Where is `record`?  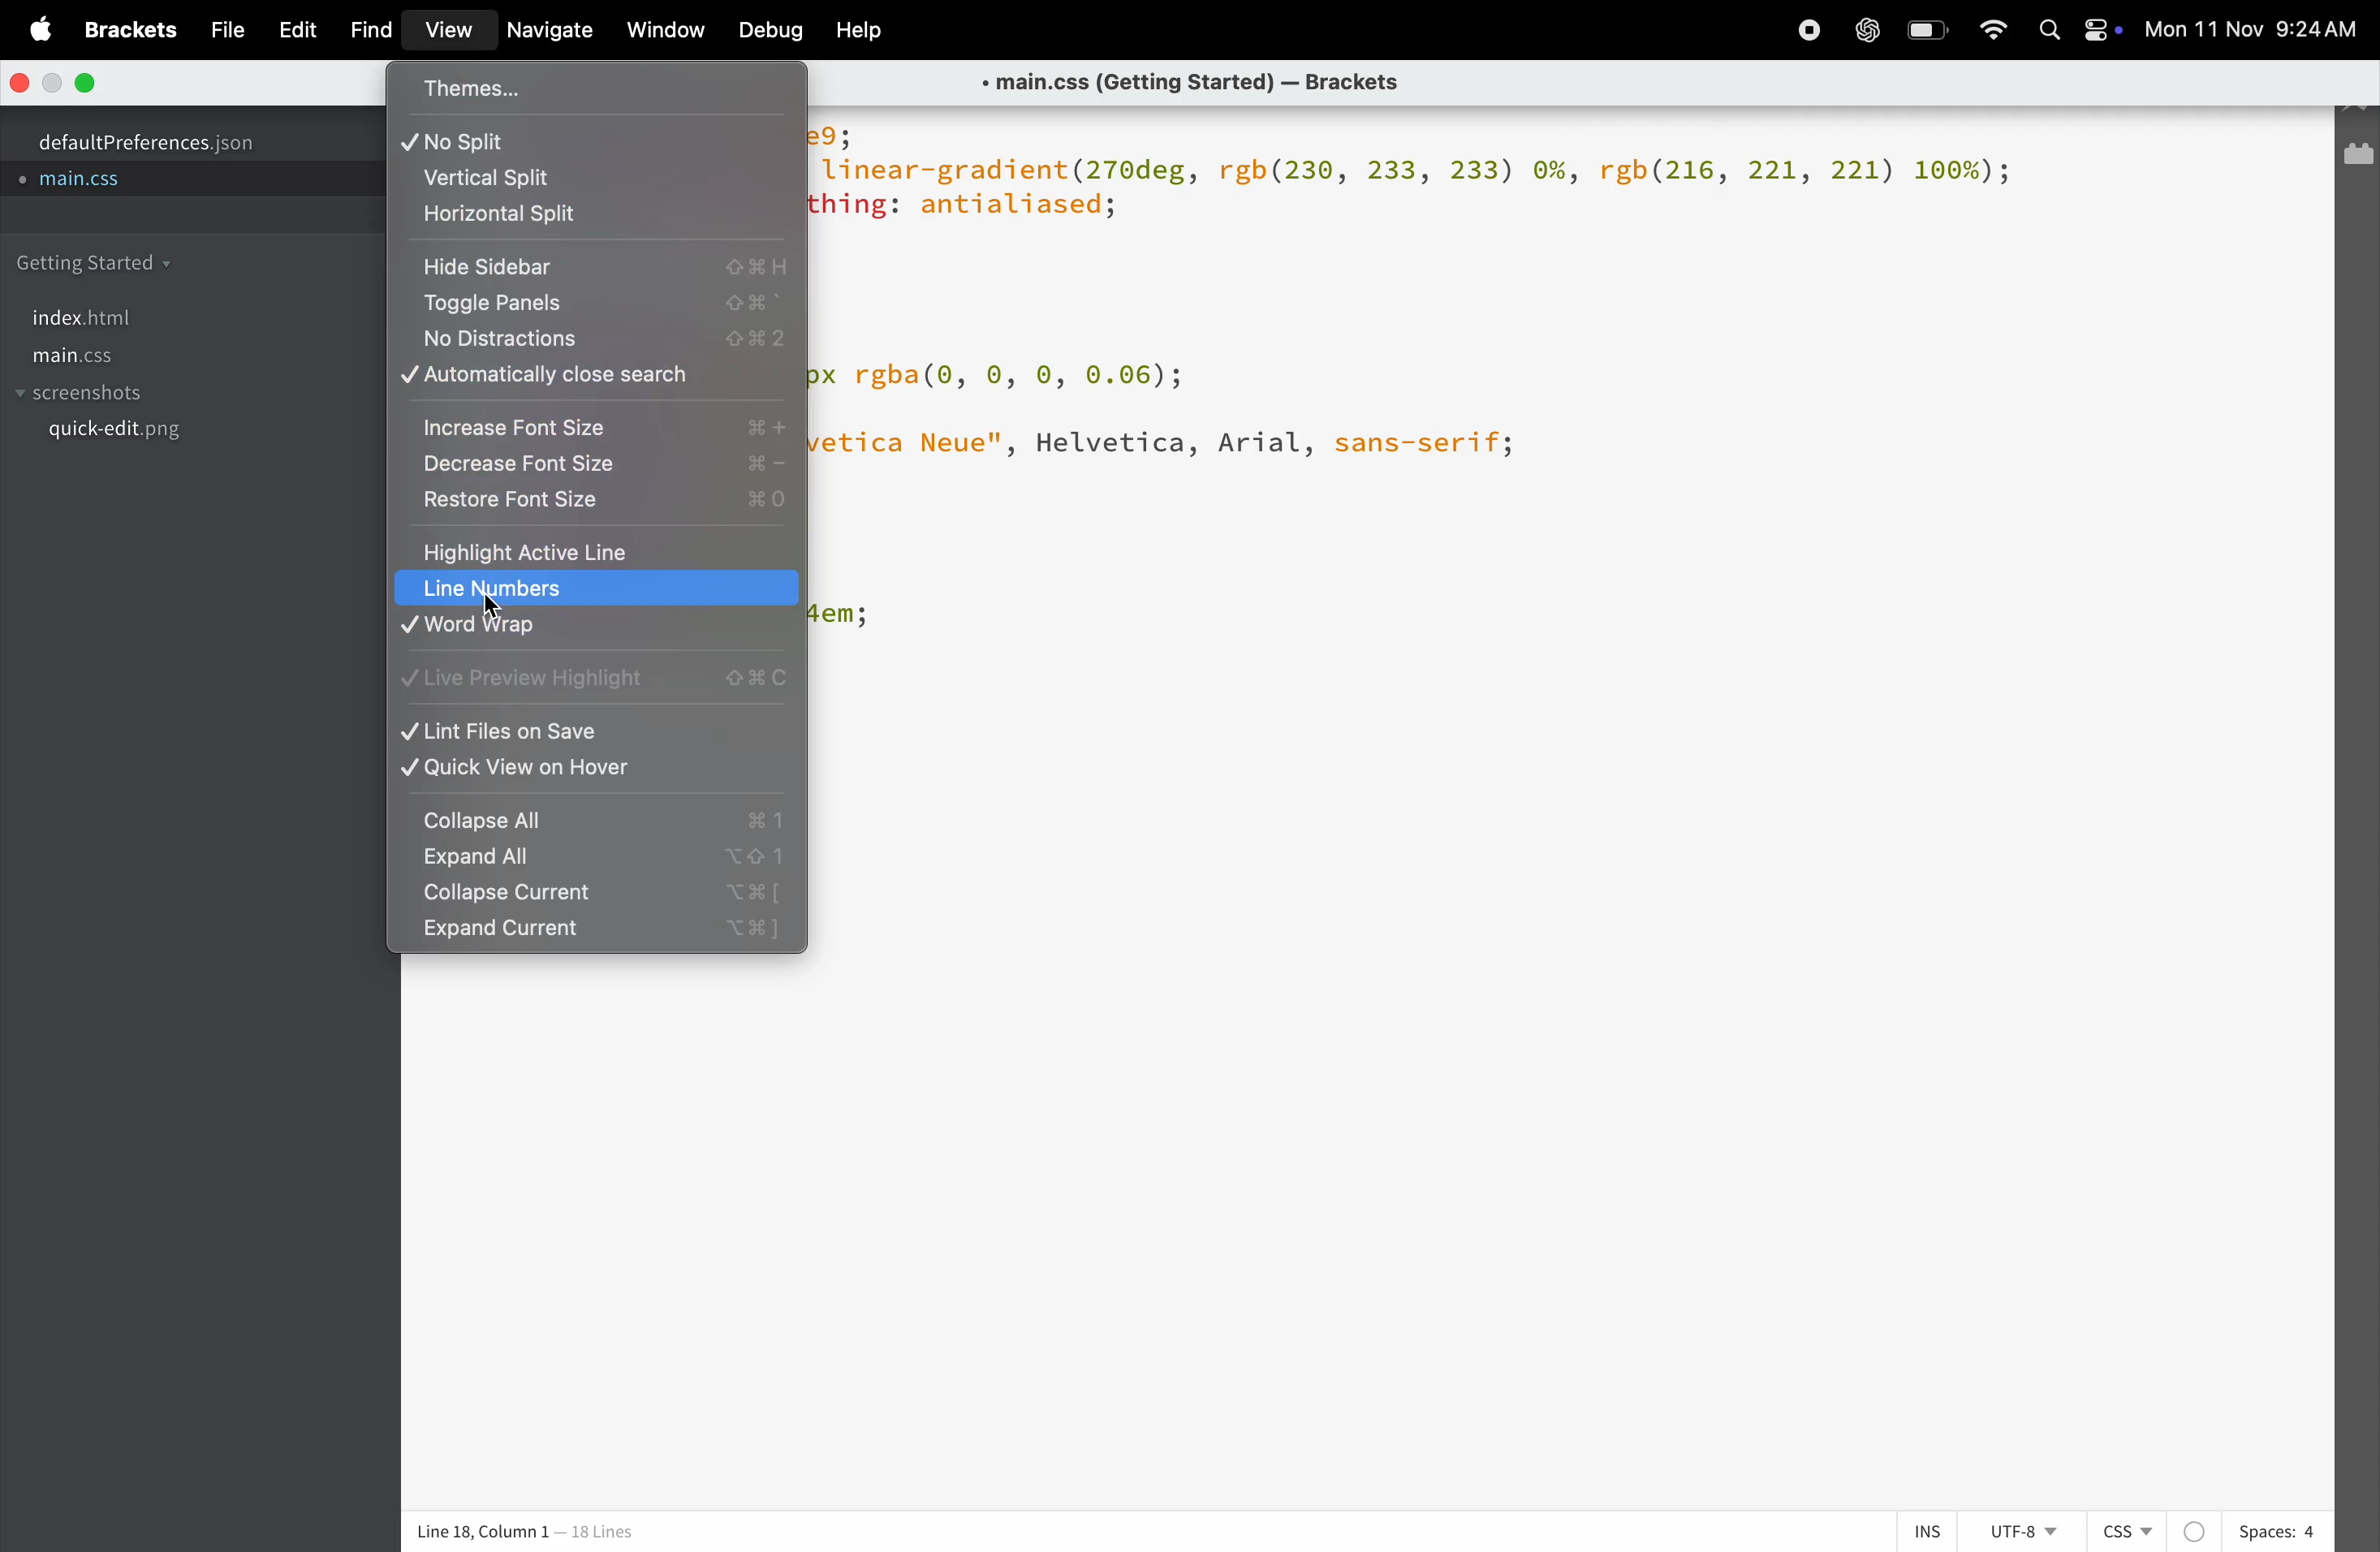 record is located at coordinates (1866, 32).